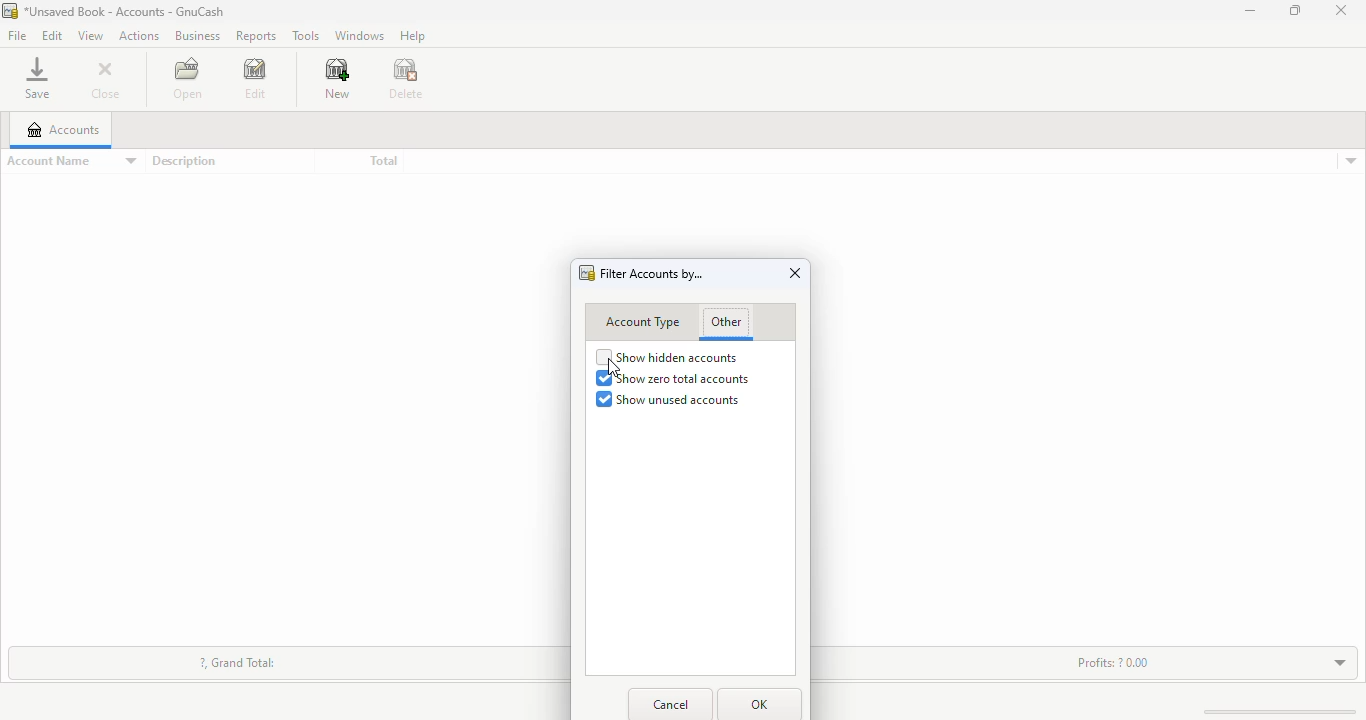 The image size is (1366, 720). What do you see at coordinates (63, 129) in the screenshot?
I see `accounts` at bounding box center [63, 129].